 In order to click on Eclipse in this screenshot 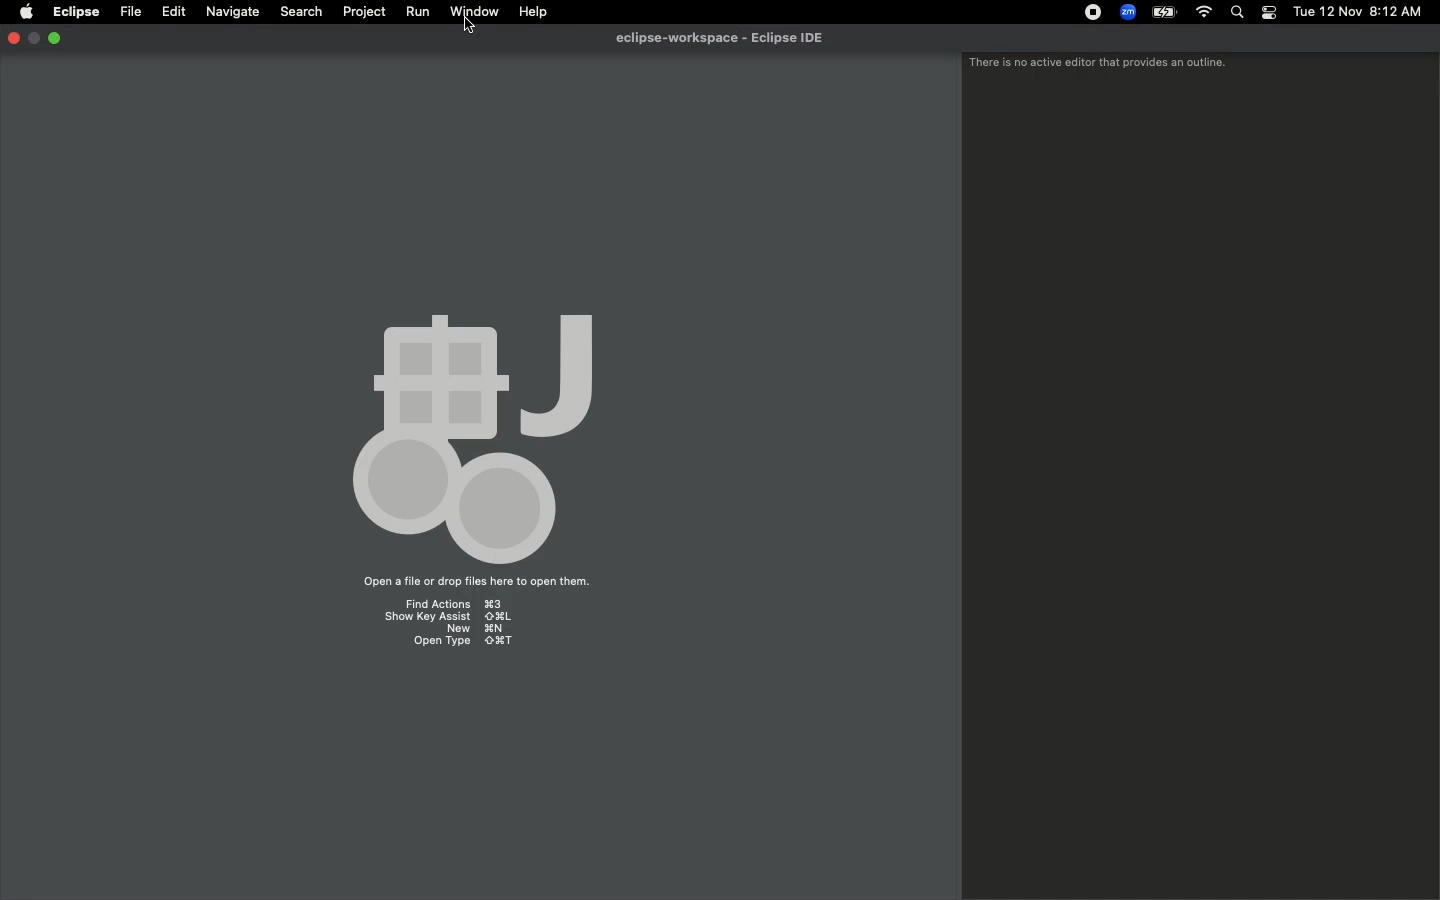, I will do `click(76, 13)`.